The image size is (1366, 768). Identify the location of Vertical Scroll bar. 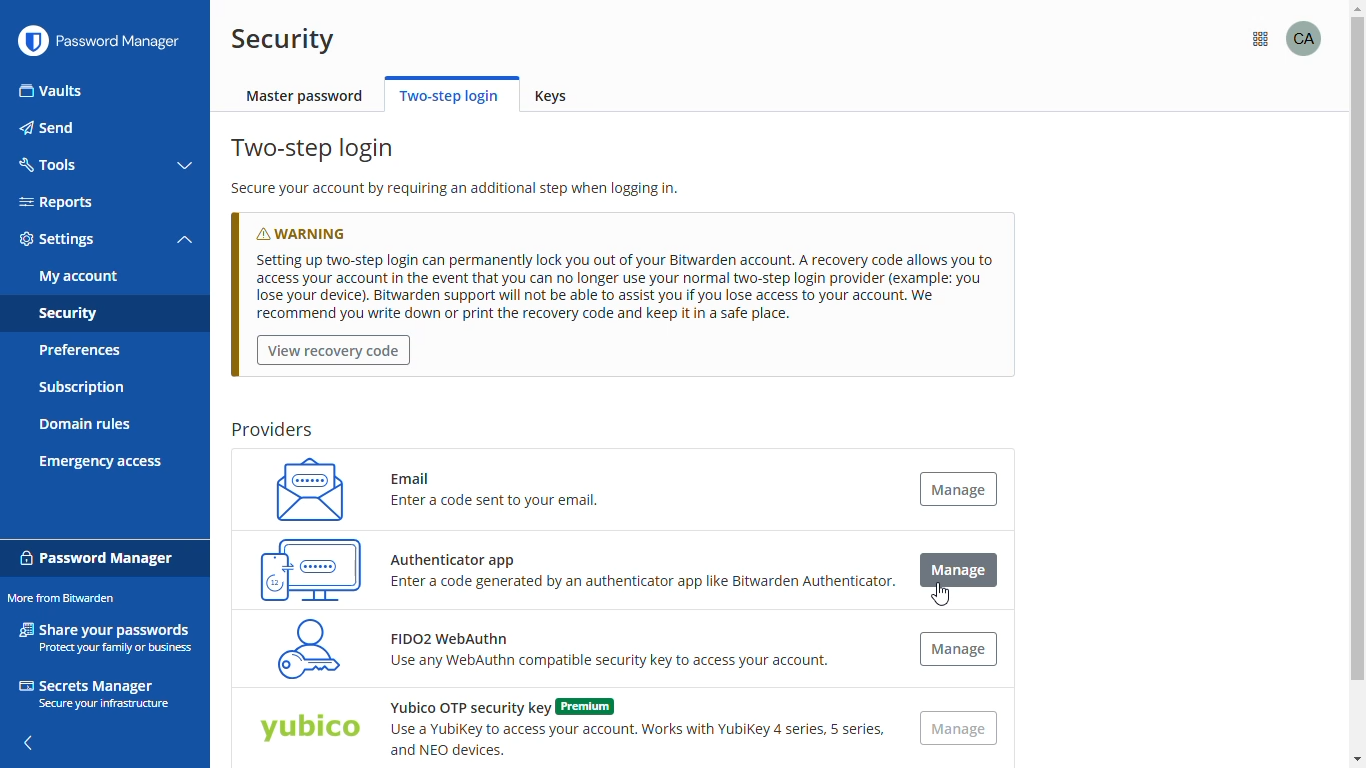
(1350, 411).